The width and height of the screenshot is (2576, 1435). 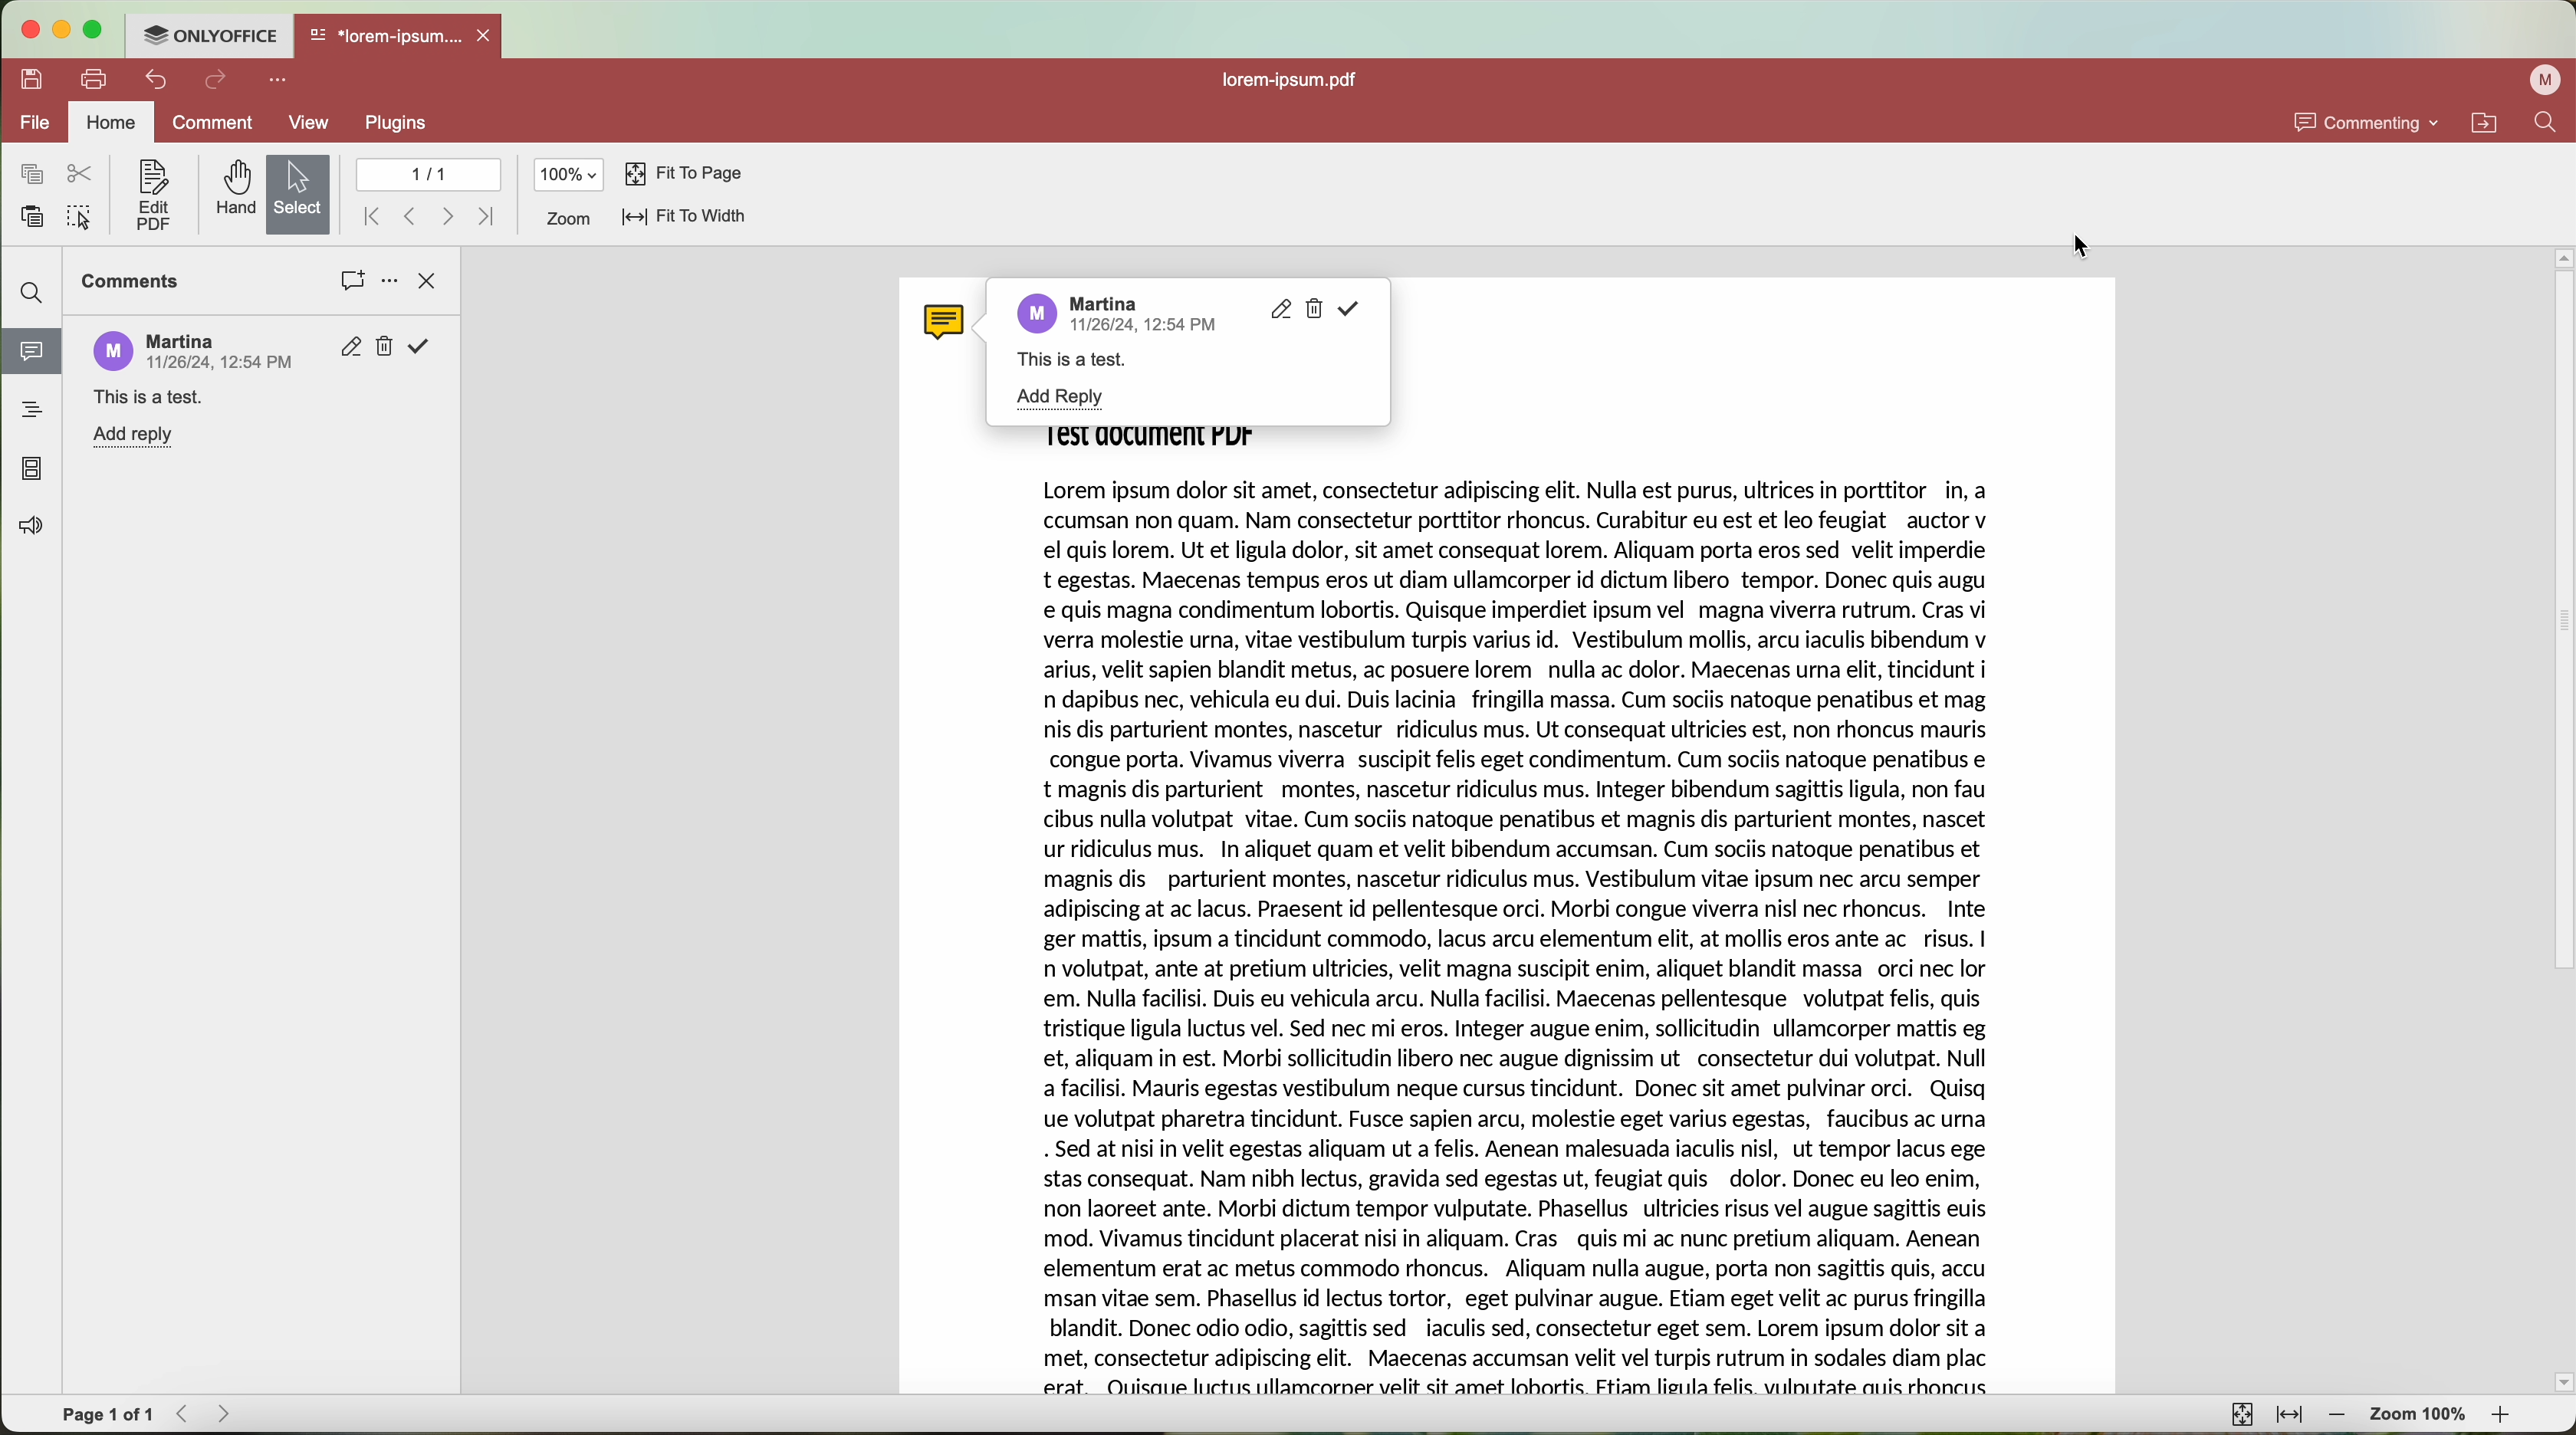 I want to click on file, so click(x=32, y=123).